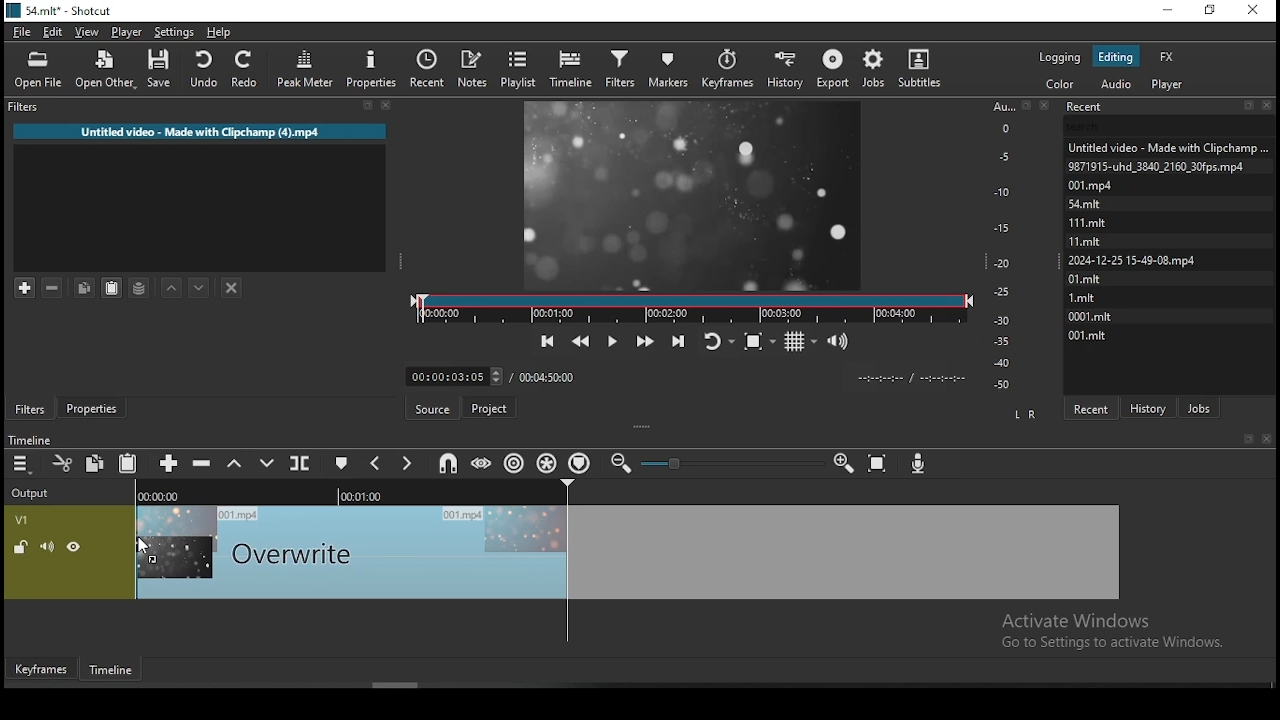  What do you see at coordinates (473, 65) in the screenshot?
I see `notes` at bounding box center [473, 65].